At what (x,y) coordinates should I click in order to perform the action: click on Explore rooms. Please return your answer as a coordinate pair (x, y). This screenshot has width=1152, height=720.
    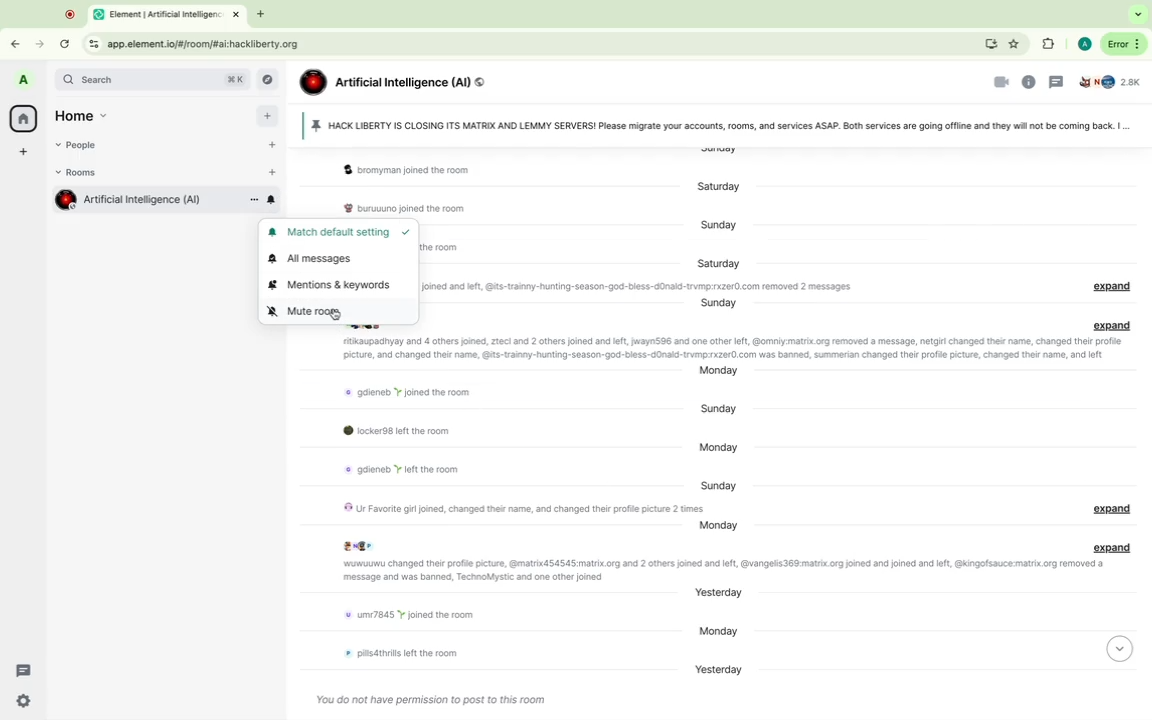
    Looking at the image, I should click on (270, 79).